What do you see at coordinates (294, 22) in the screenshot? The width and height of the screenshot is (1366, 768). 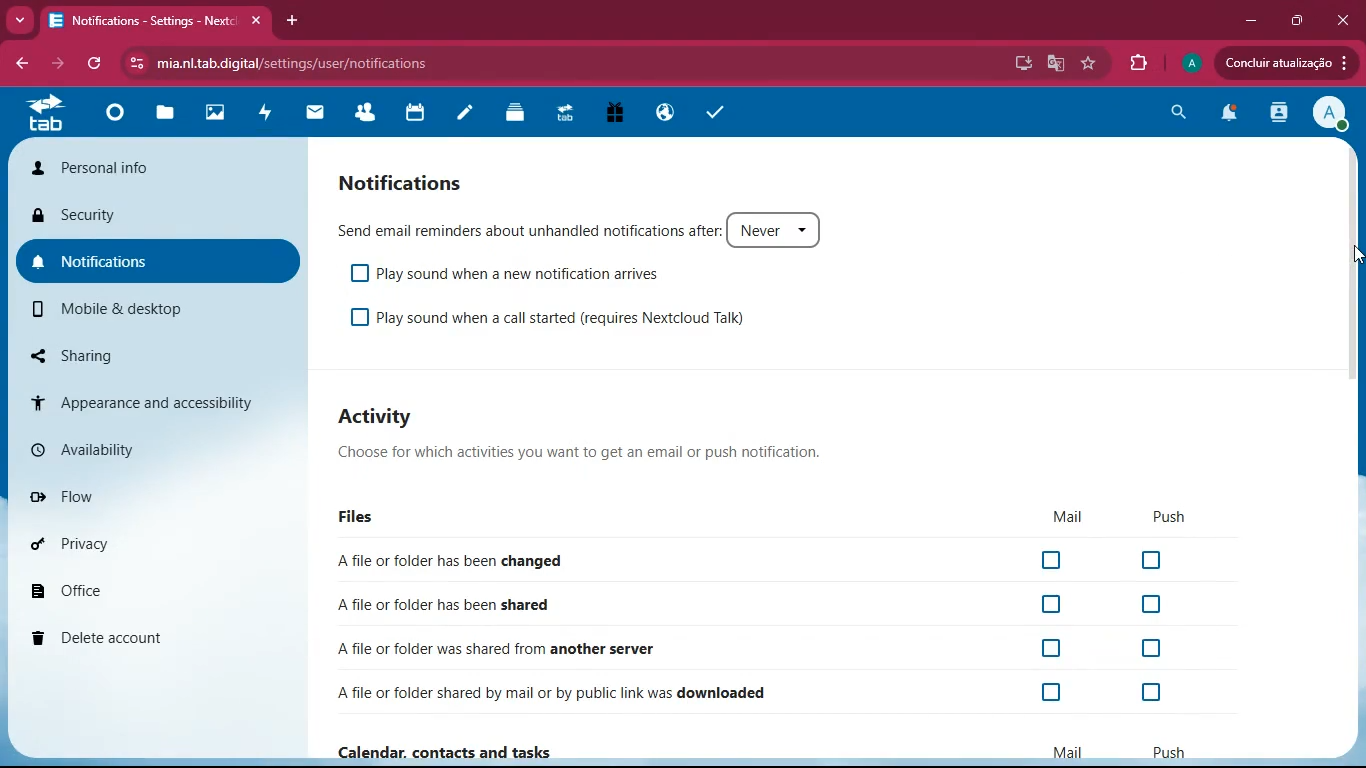 I see `add tab` at bounding box center [294, 22].